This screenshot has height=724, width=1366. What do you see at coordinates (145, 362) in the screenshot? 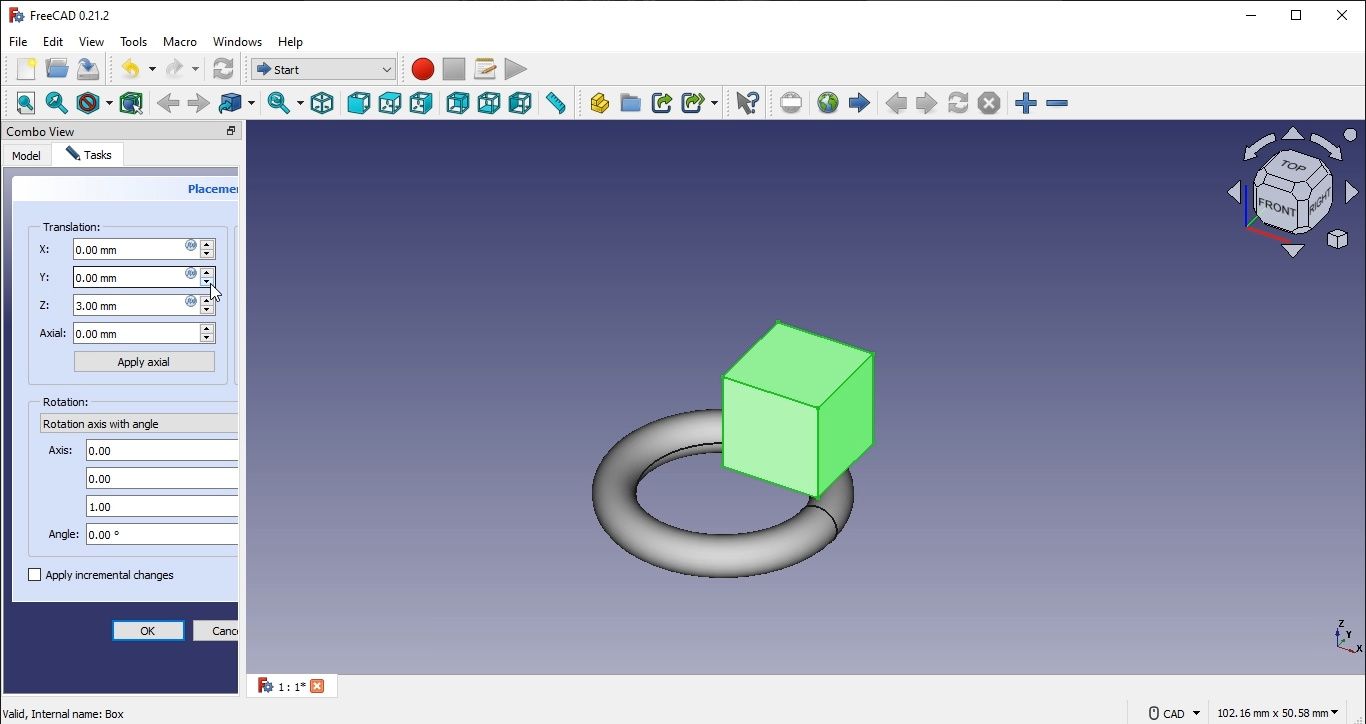
I see `apply axial` at bounding box center [145, 362].